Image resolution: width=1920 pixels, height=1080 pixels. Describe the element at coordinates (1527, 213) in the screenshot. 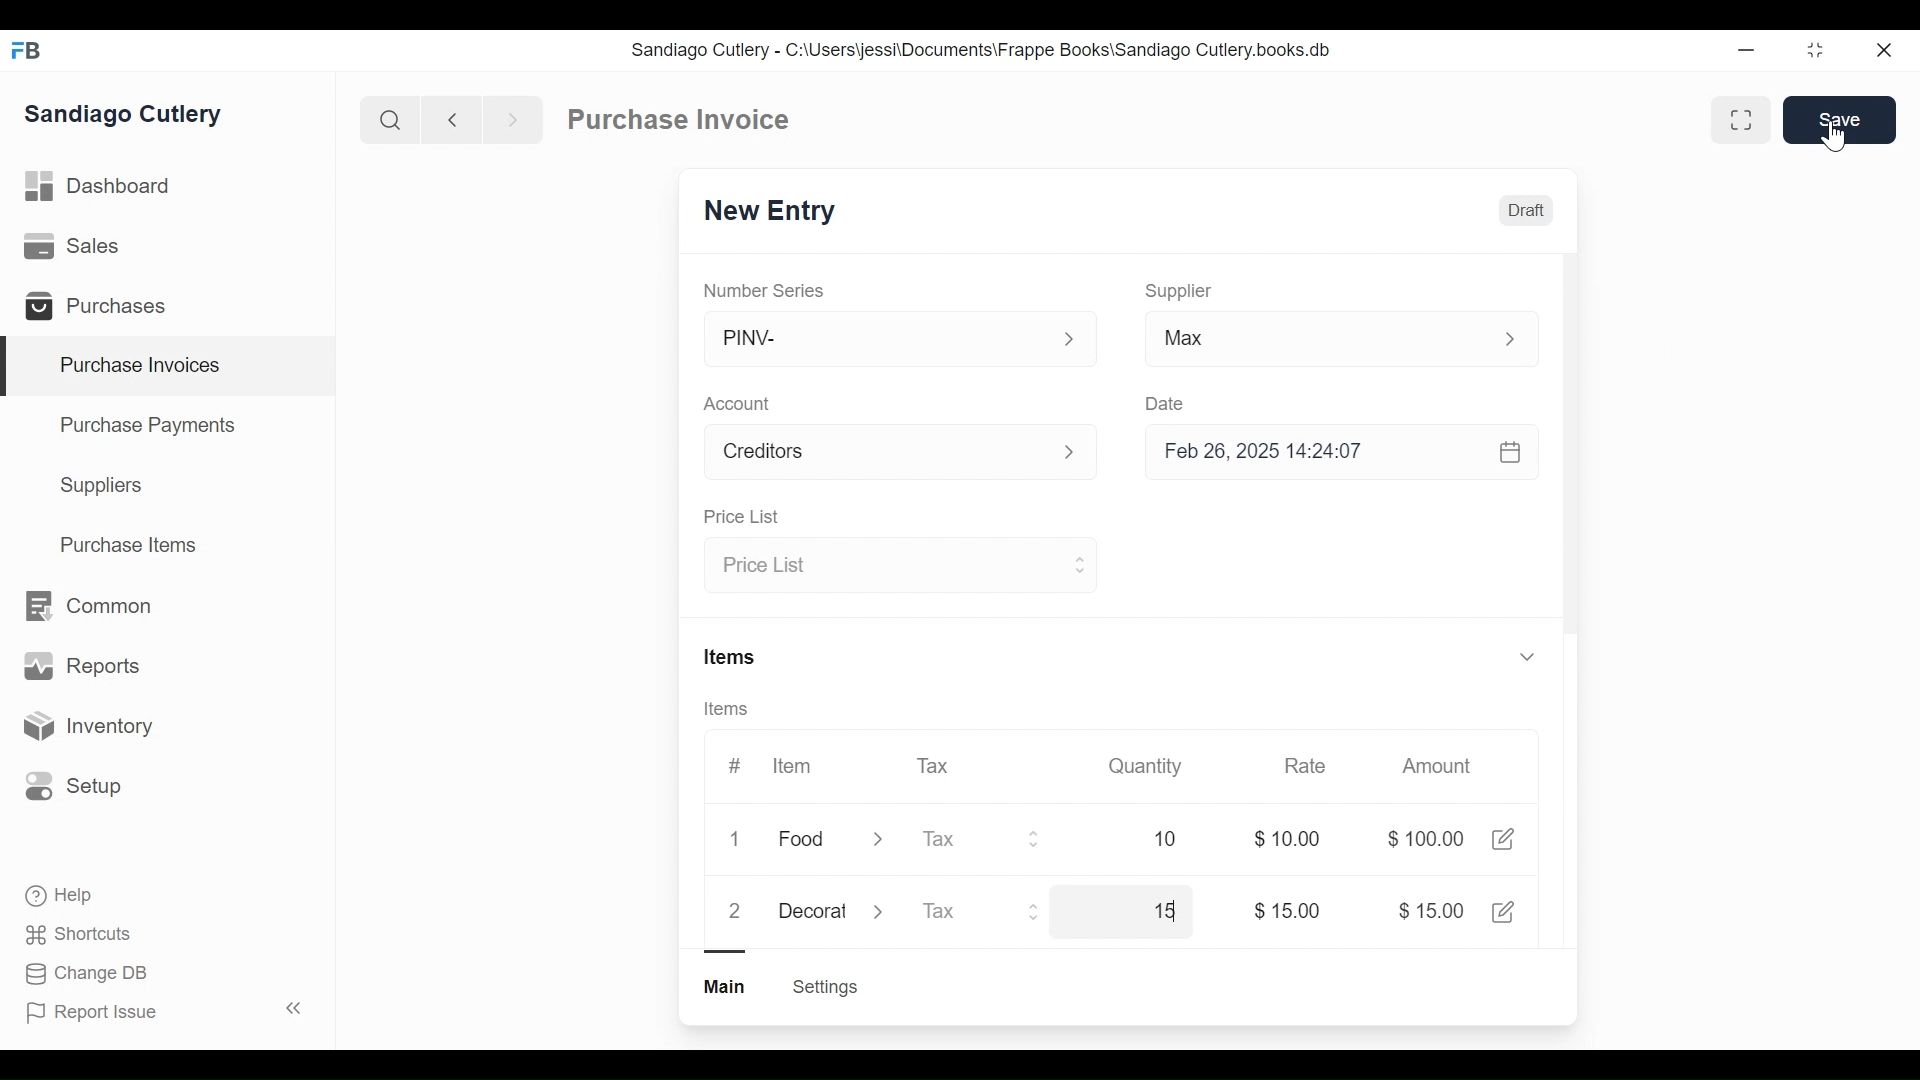

I see `Draft` at that location.